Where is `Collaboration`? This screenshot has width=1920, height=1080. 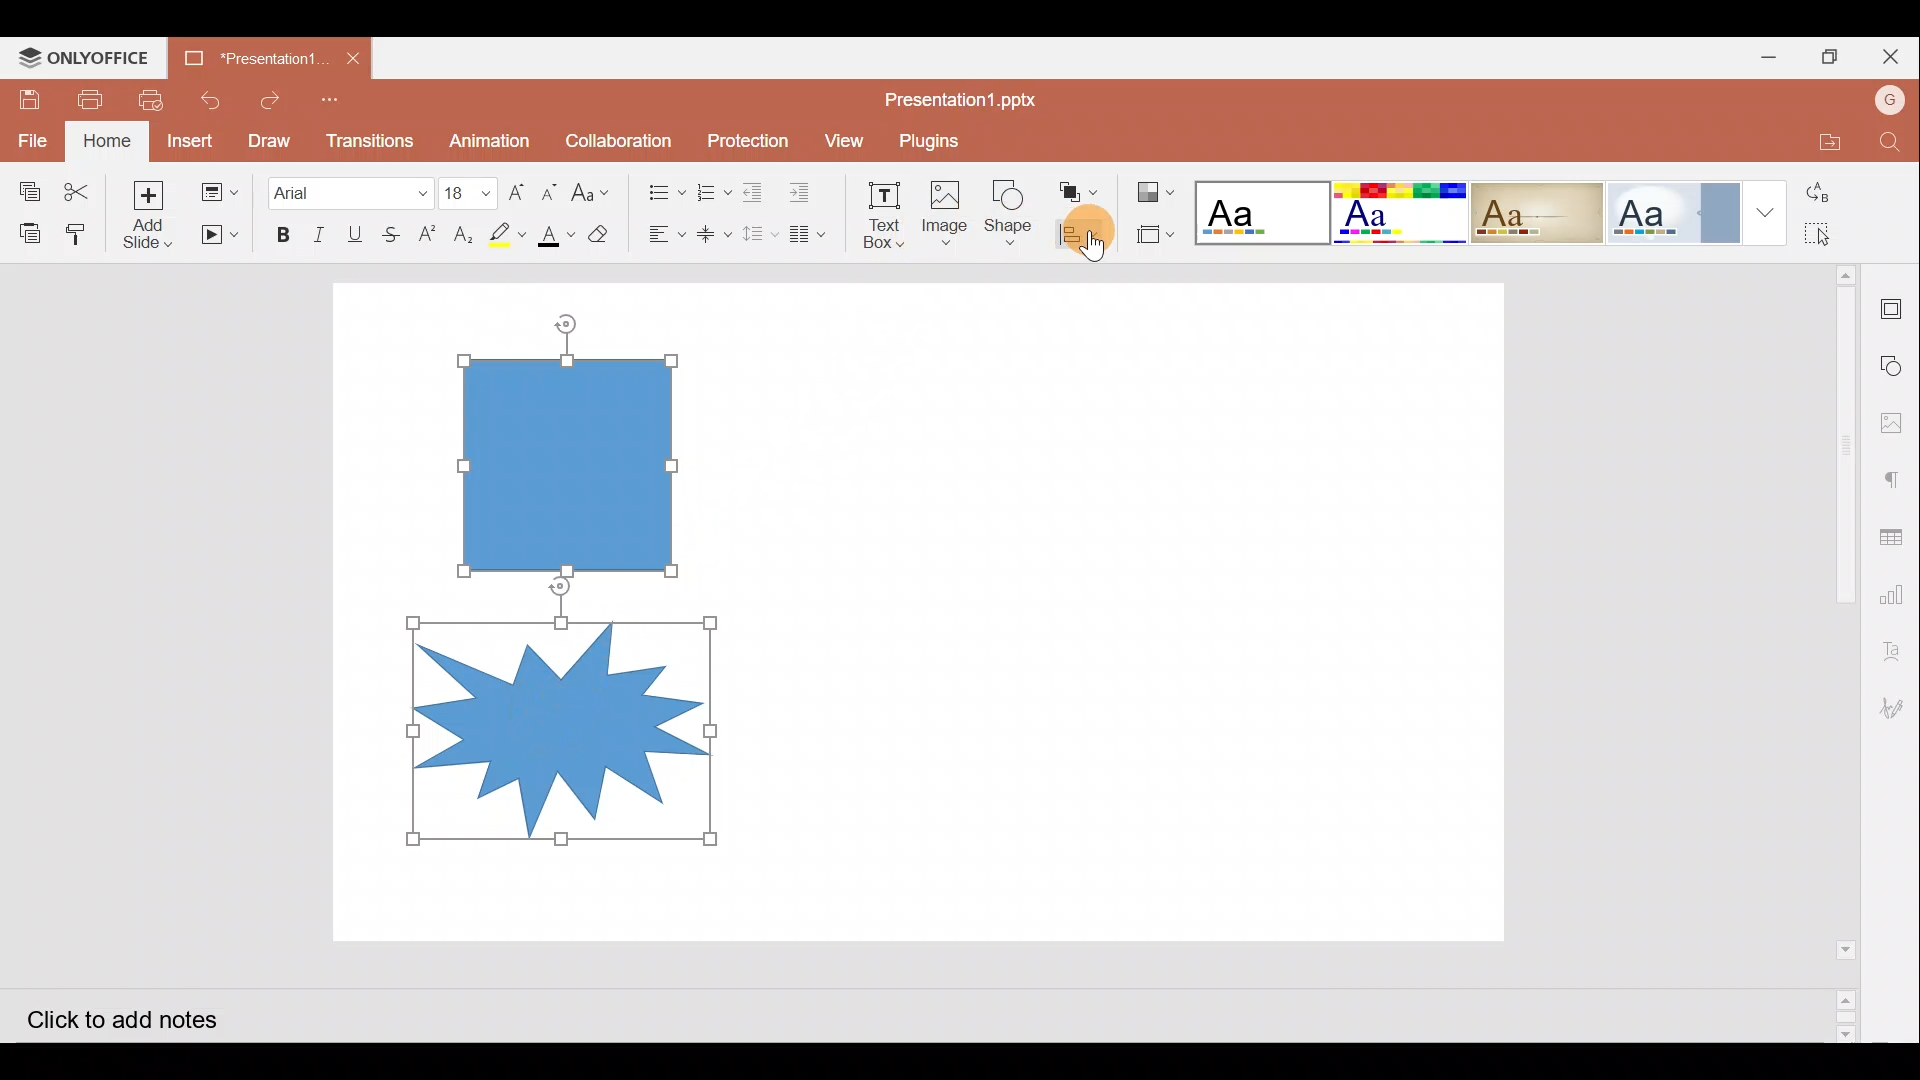 Collaboration is located at coordinates (619, 138).